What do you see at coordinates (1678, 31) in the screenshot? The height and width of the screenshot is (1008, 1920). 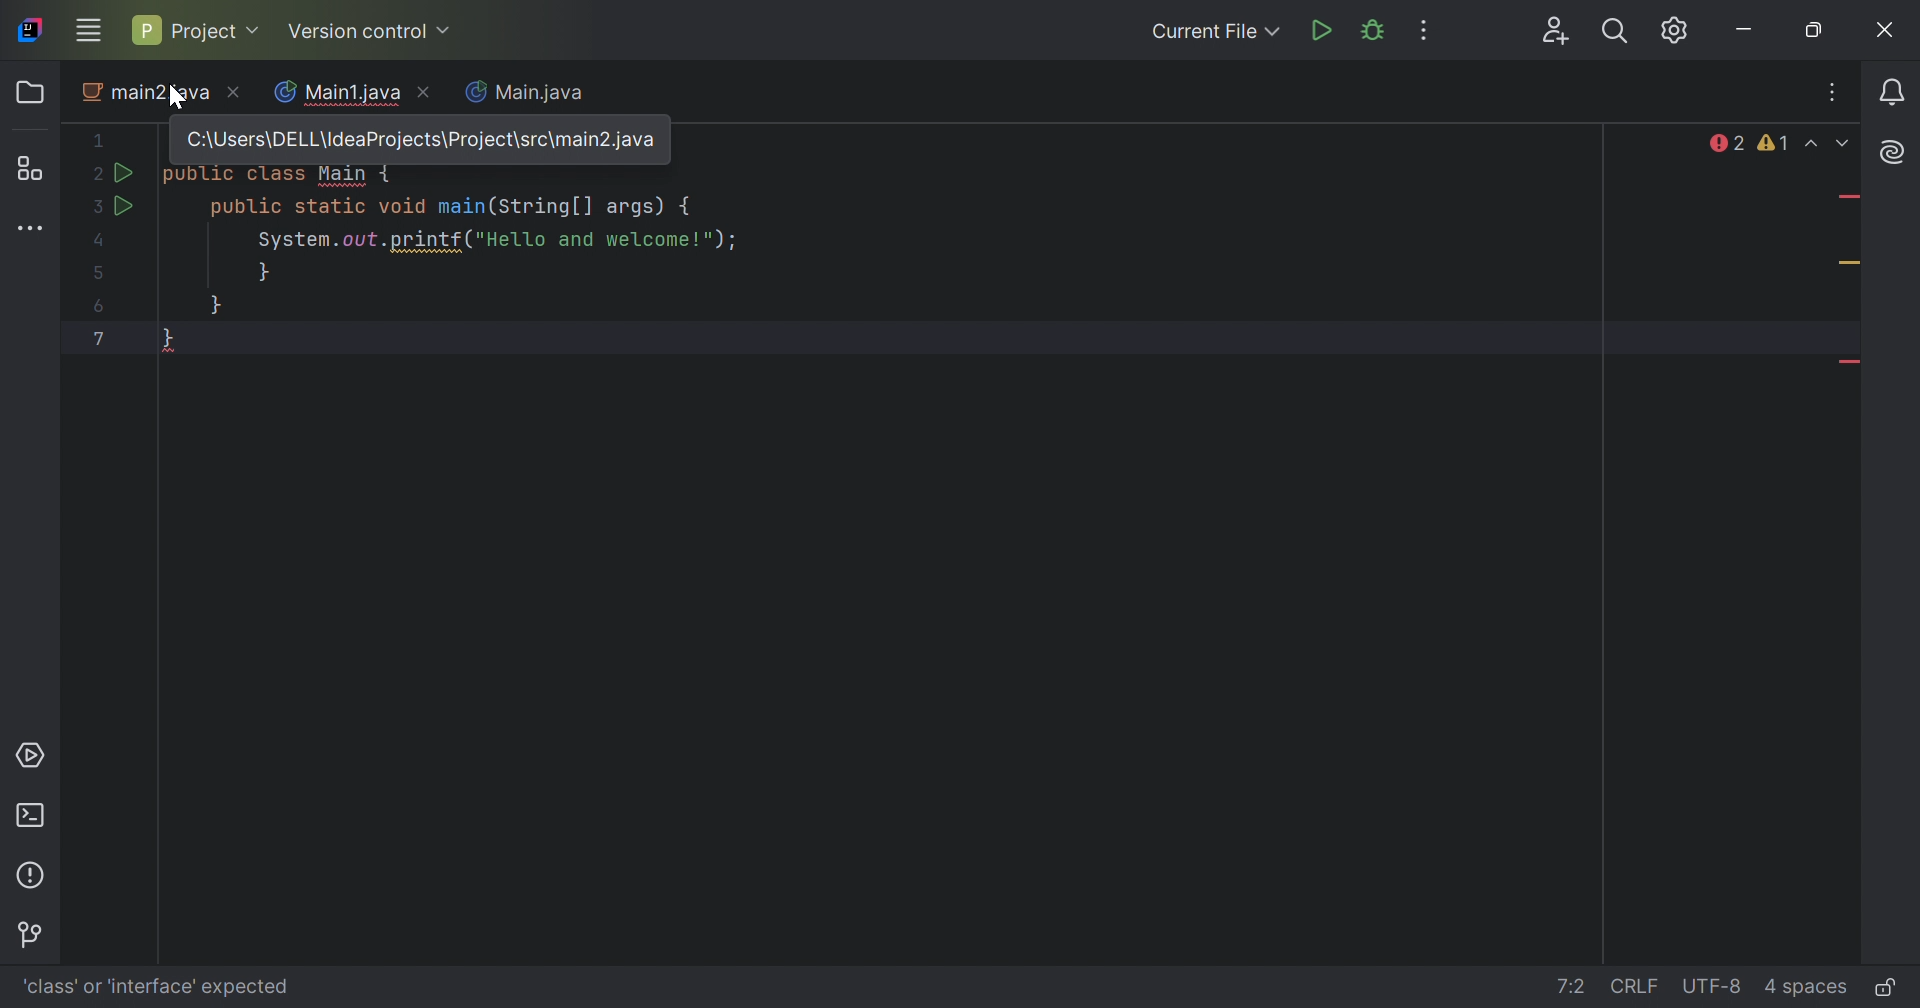 I see `Updates available. IDE and Project Settings. ` at bounding box center [1678, 31].